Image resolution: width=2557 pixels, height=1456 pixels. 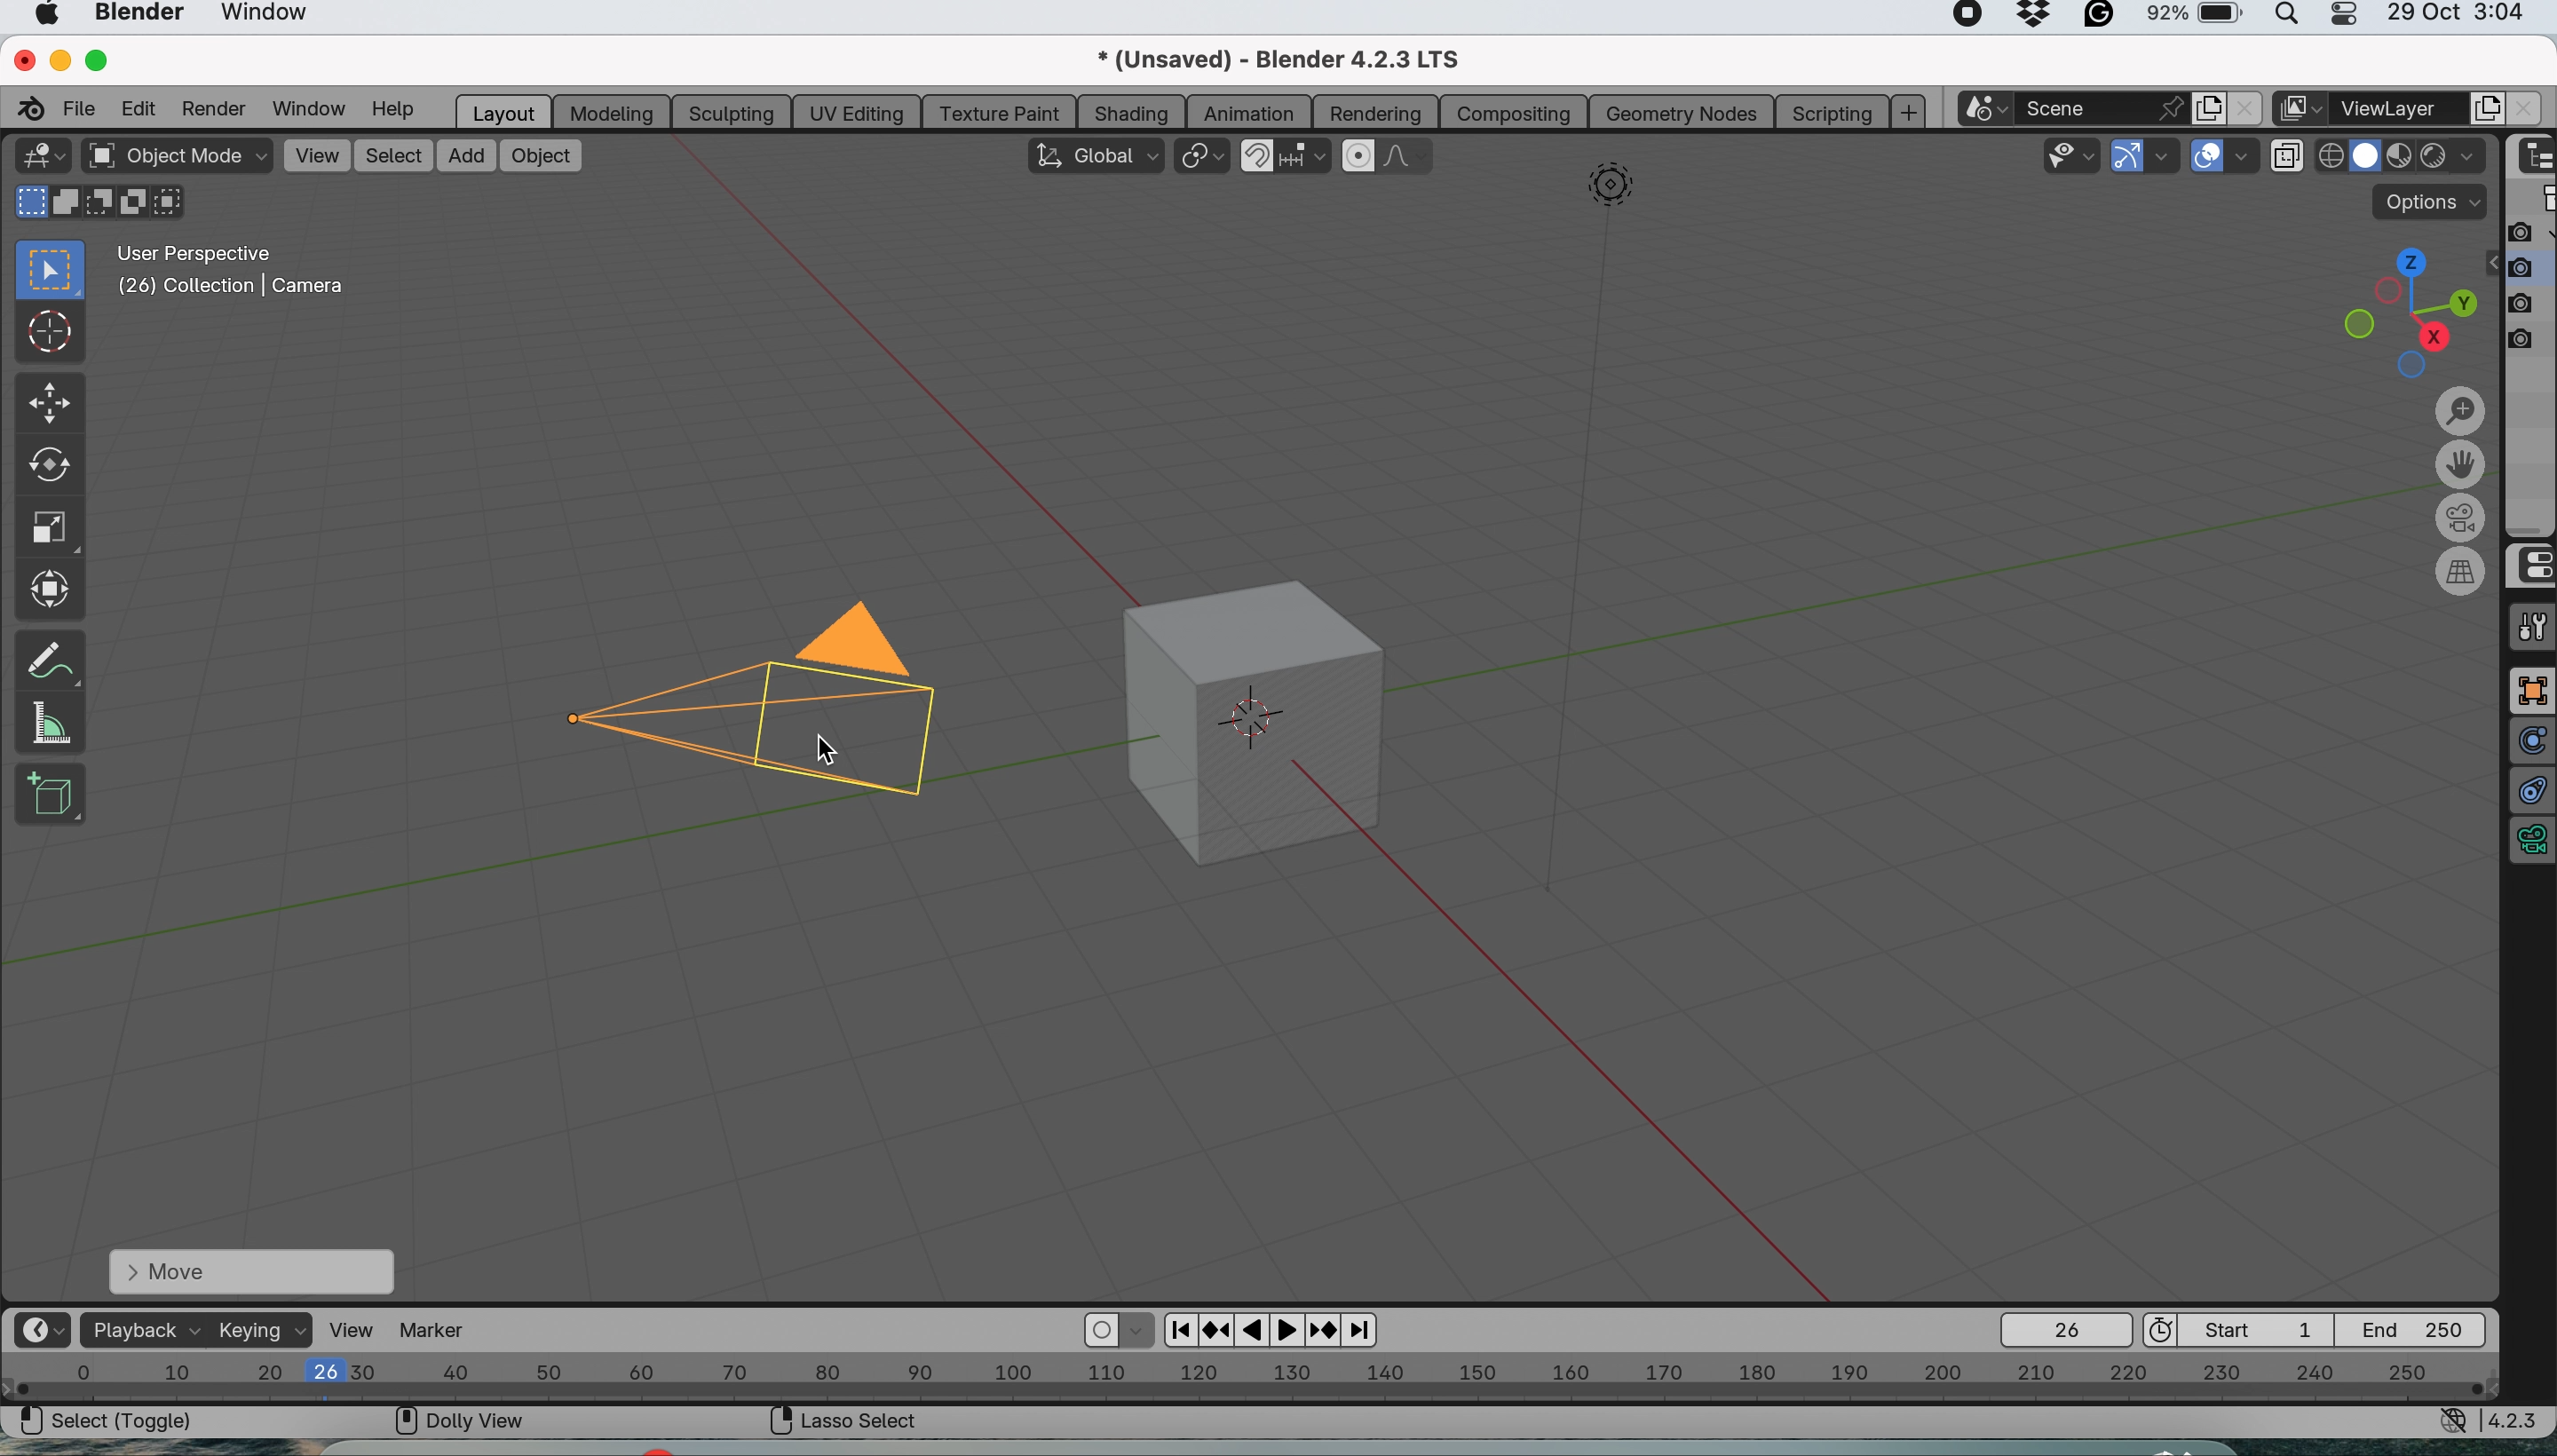 What do you see at coordinates (2531, 566) in the screenshot?
I see `control center` at bounding box center [2531, 566].